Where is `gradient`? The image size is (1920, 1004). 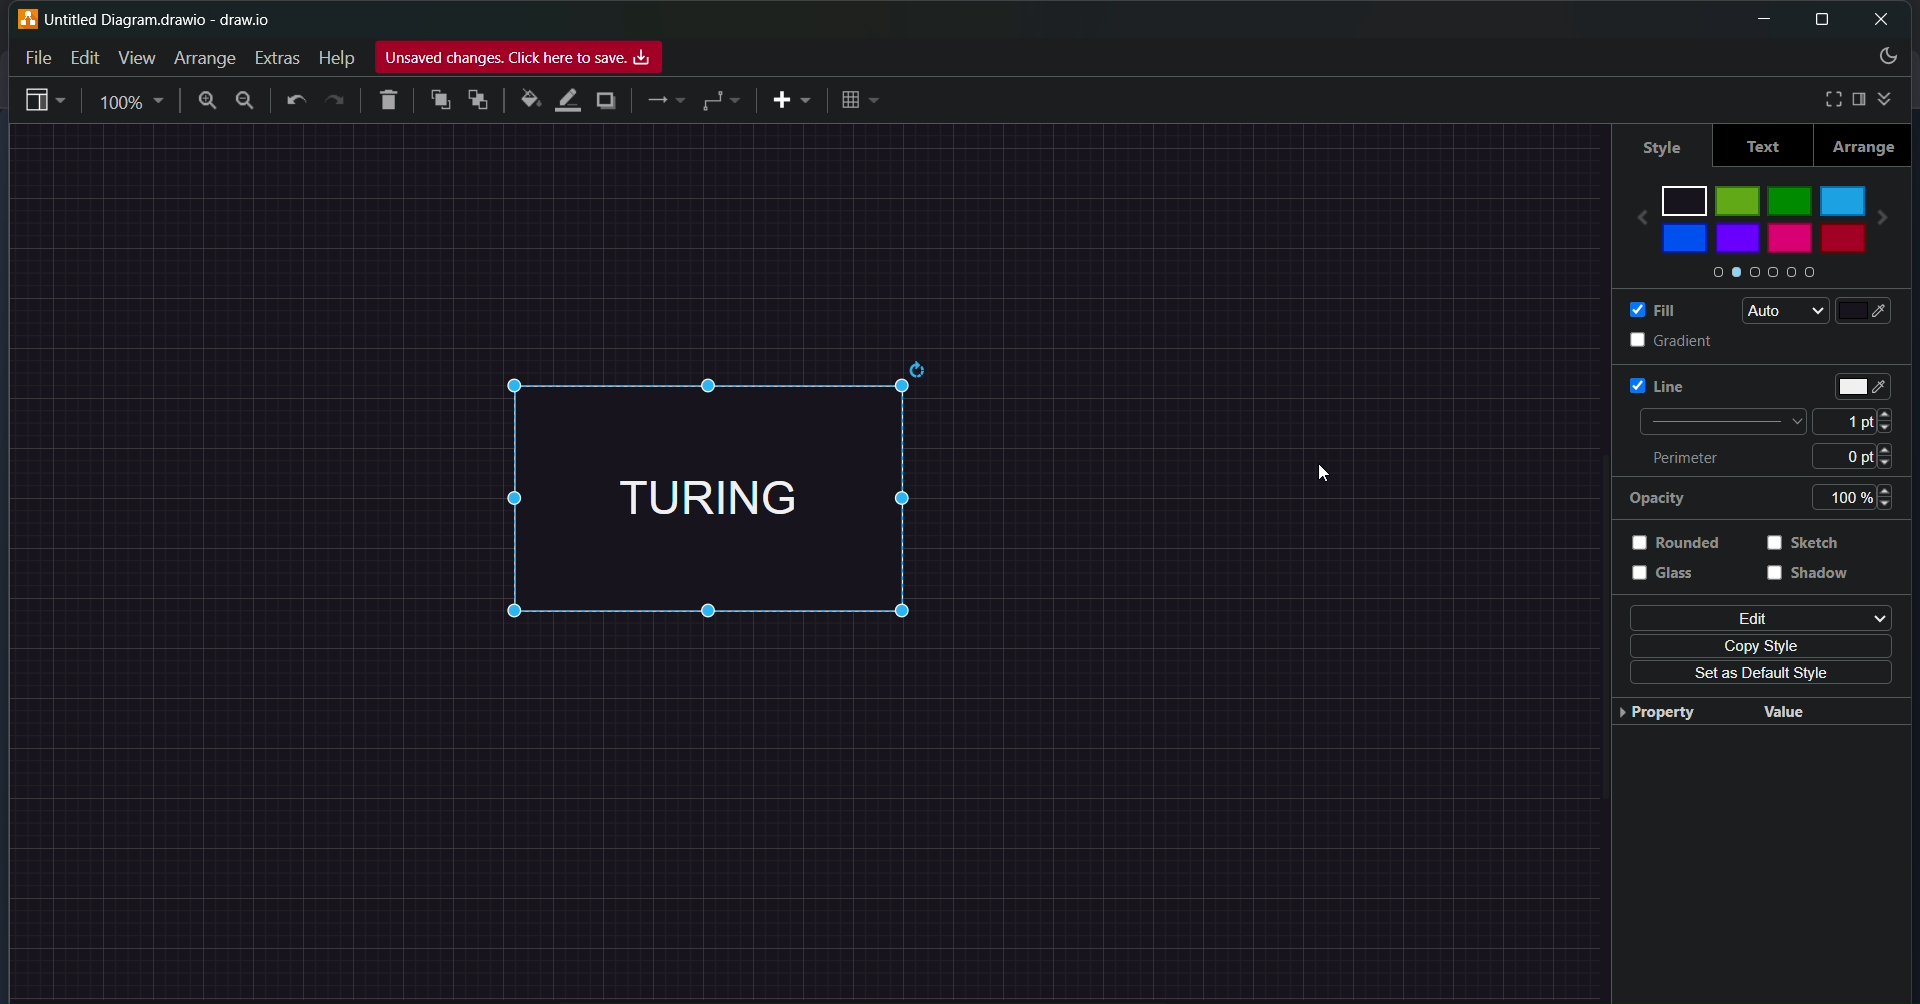
gradient is located at coordinates (1652, 340).